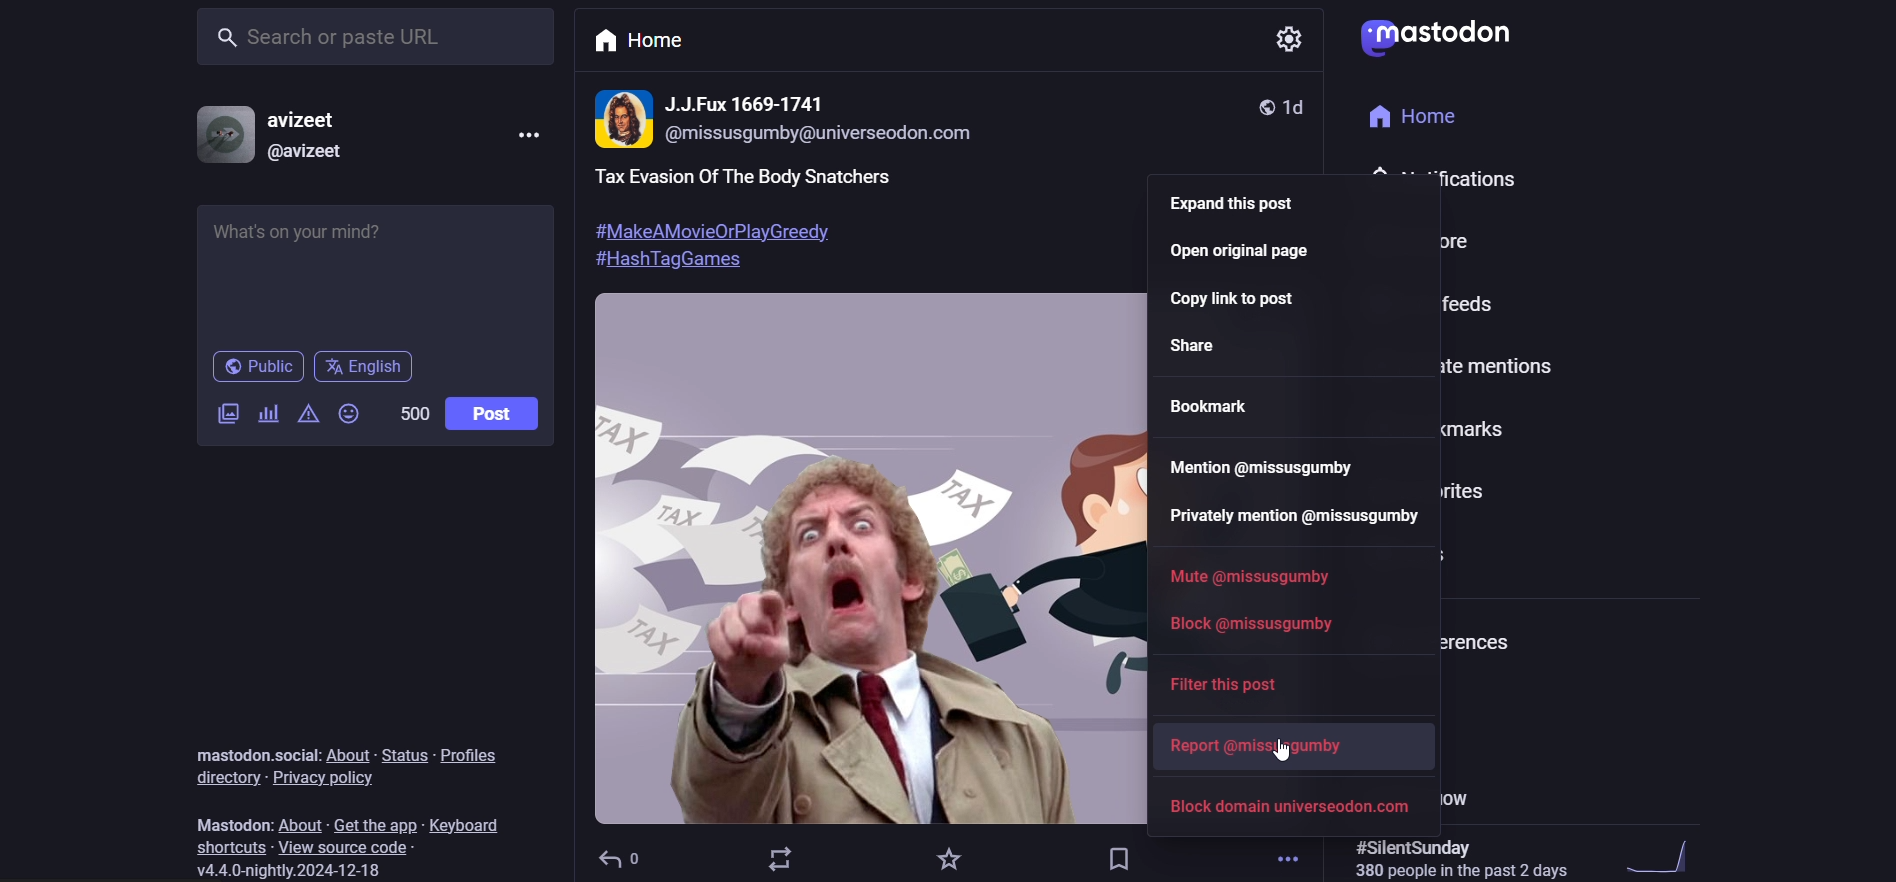  What do you see at coordinates (778, 861) in the screenshot?
I see `boost` at bounding box center [778, 861].